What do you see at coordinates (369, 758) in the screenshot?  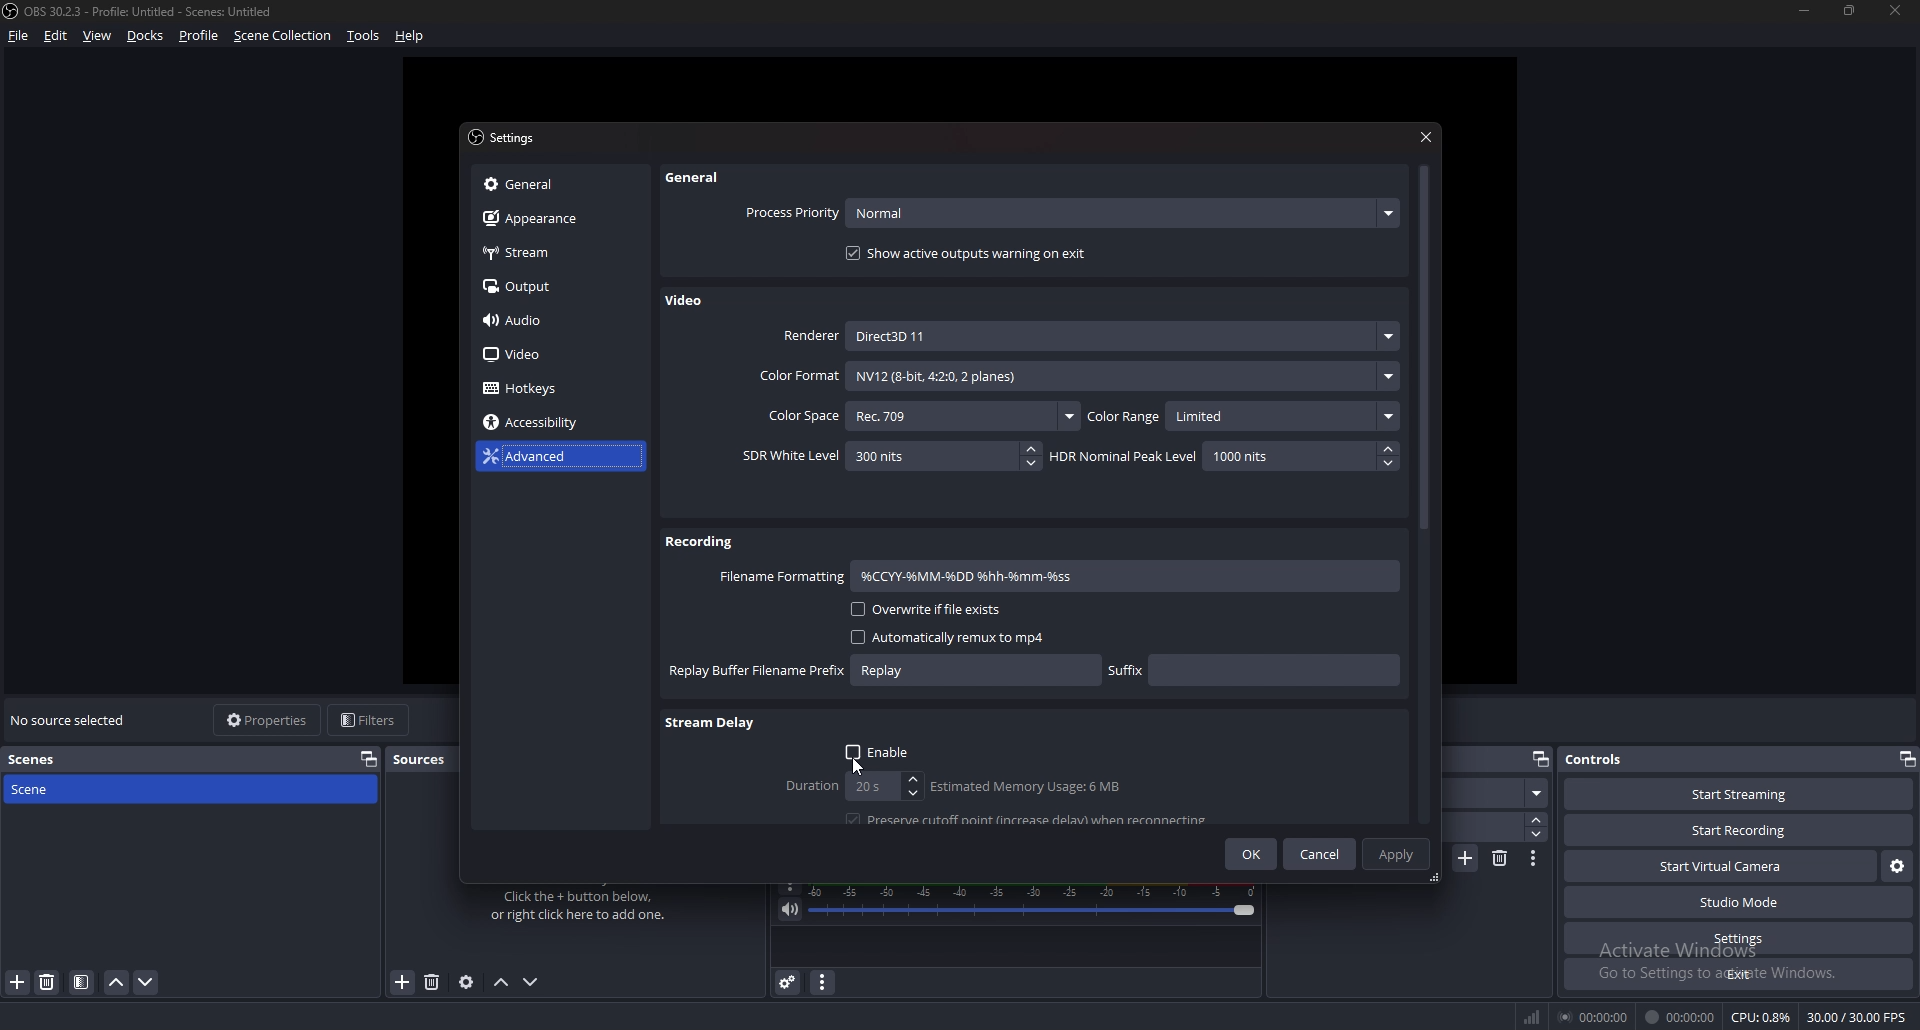 I see `pop out` at bounding box center [369, 758].